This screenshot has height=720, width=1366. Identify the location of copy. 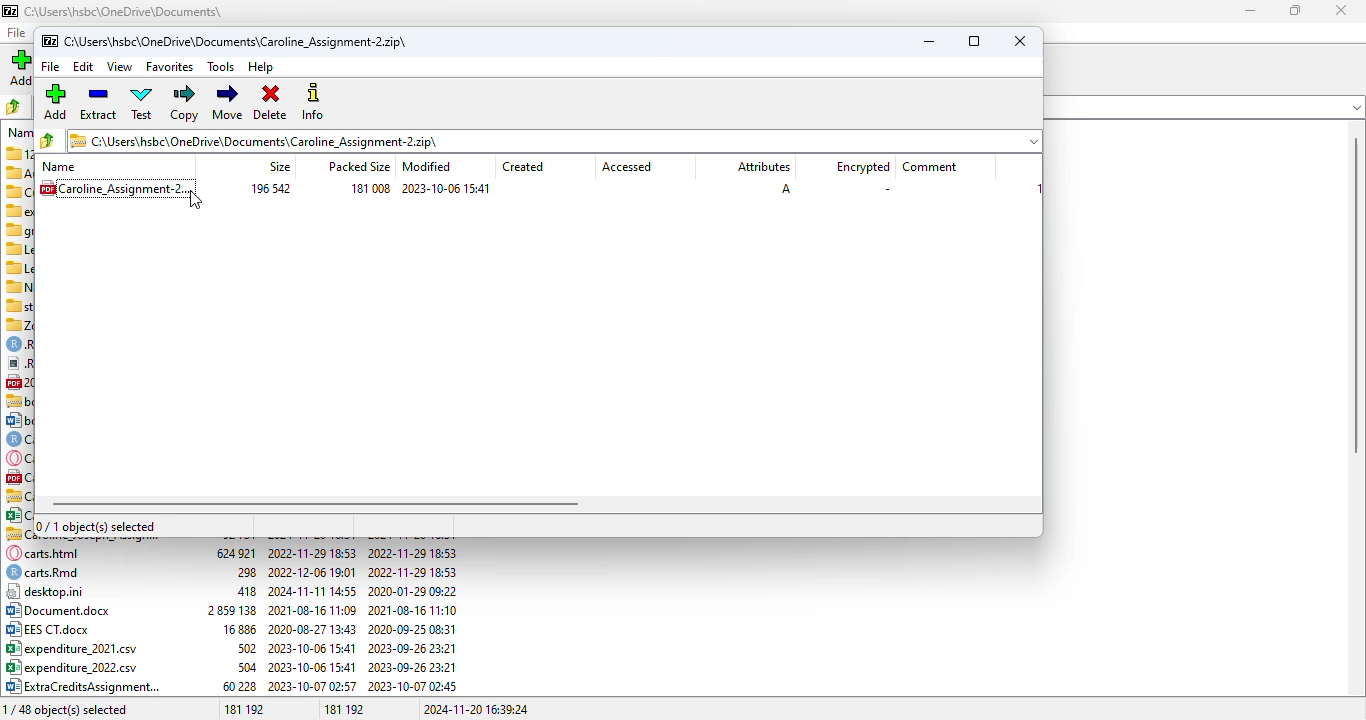
(184, 103).